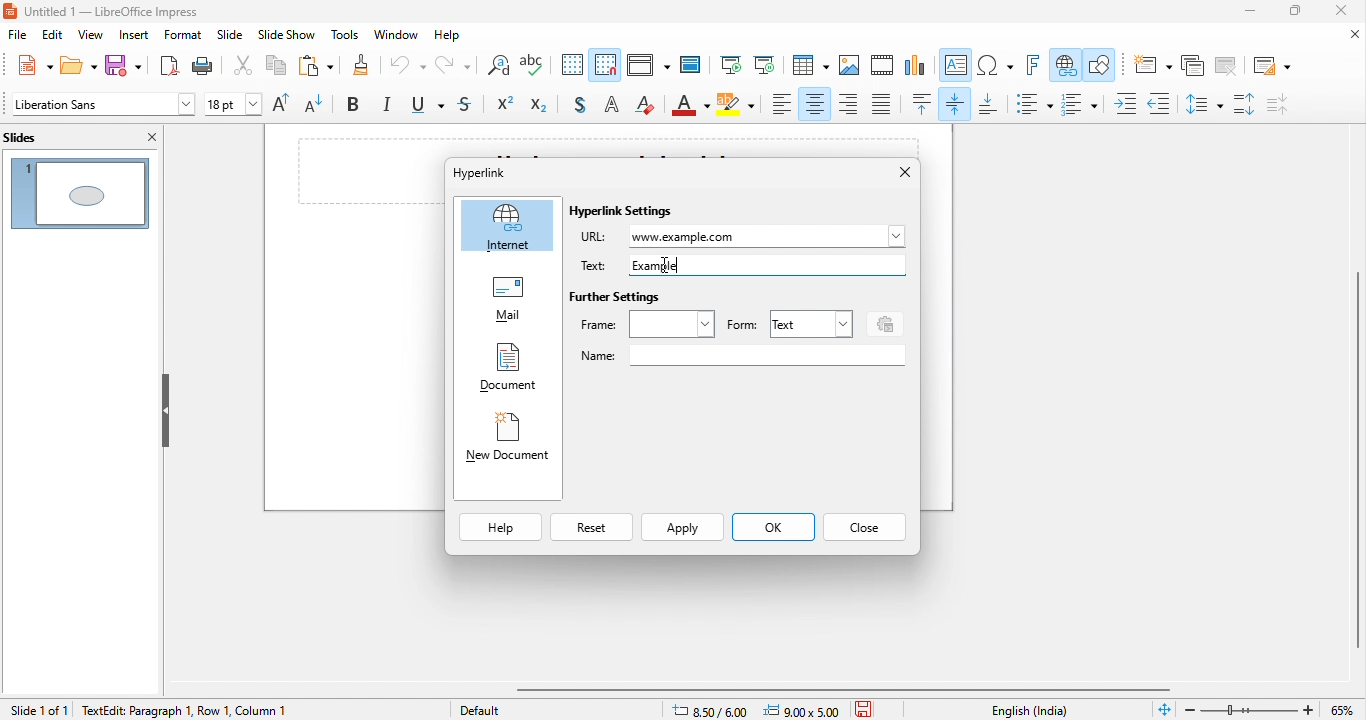  I want to click on find and replace, so click(496, 68).